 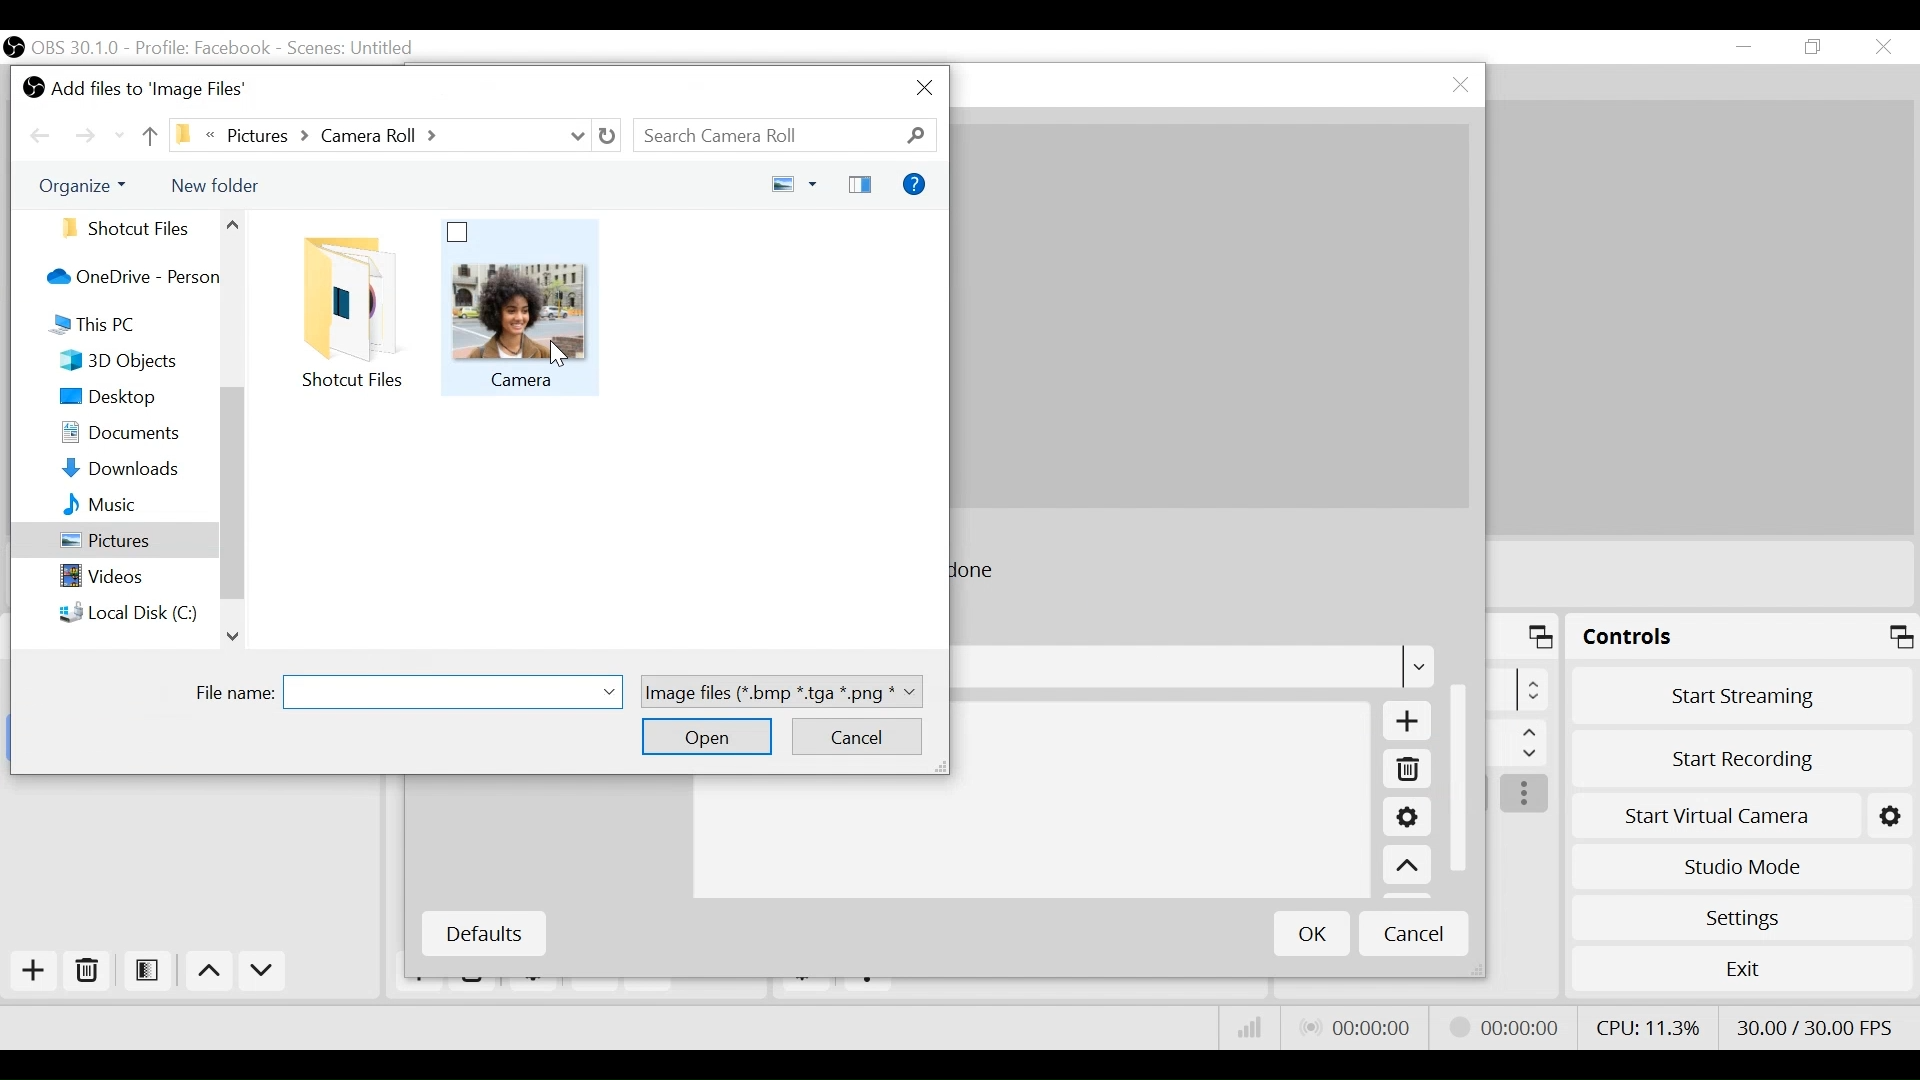 I want to click on Search, so click(x=784, y=137).